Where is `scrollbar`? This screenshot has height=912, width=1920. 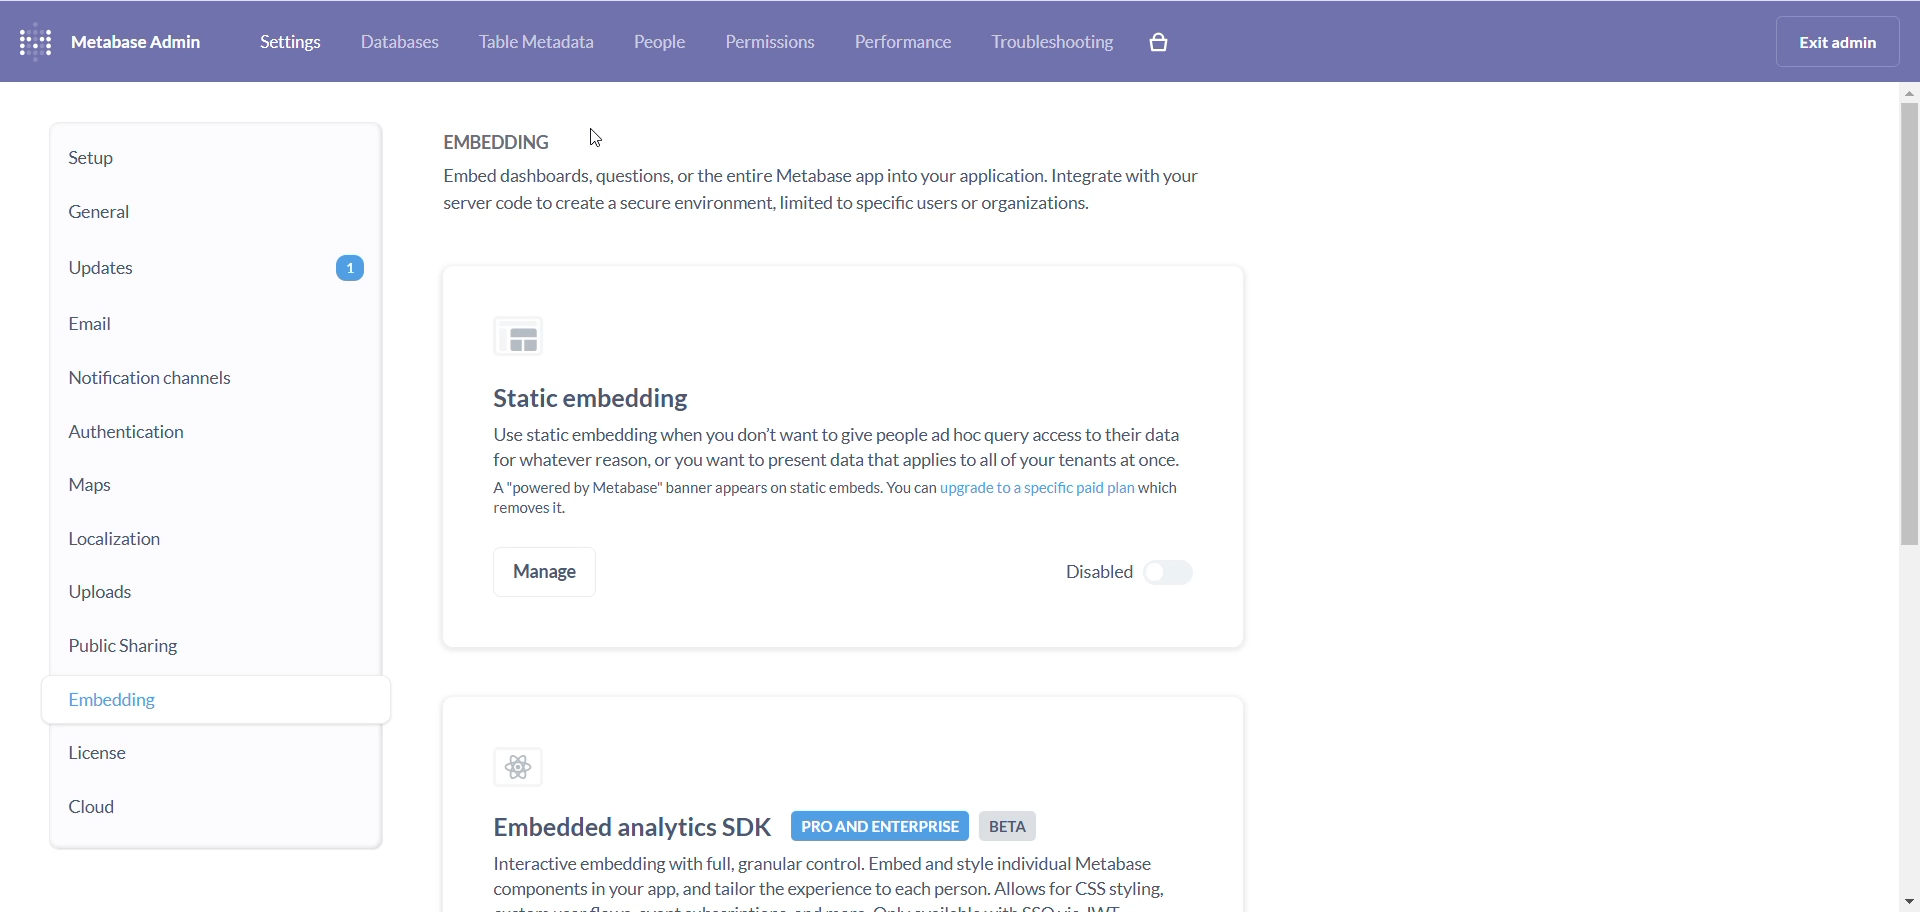 scrollbar is located at coordinates (1907, 347).